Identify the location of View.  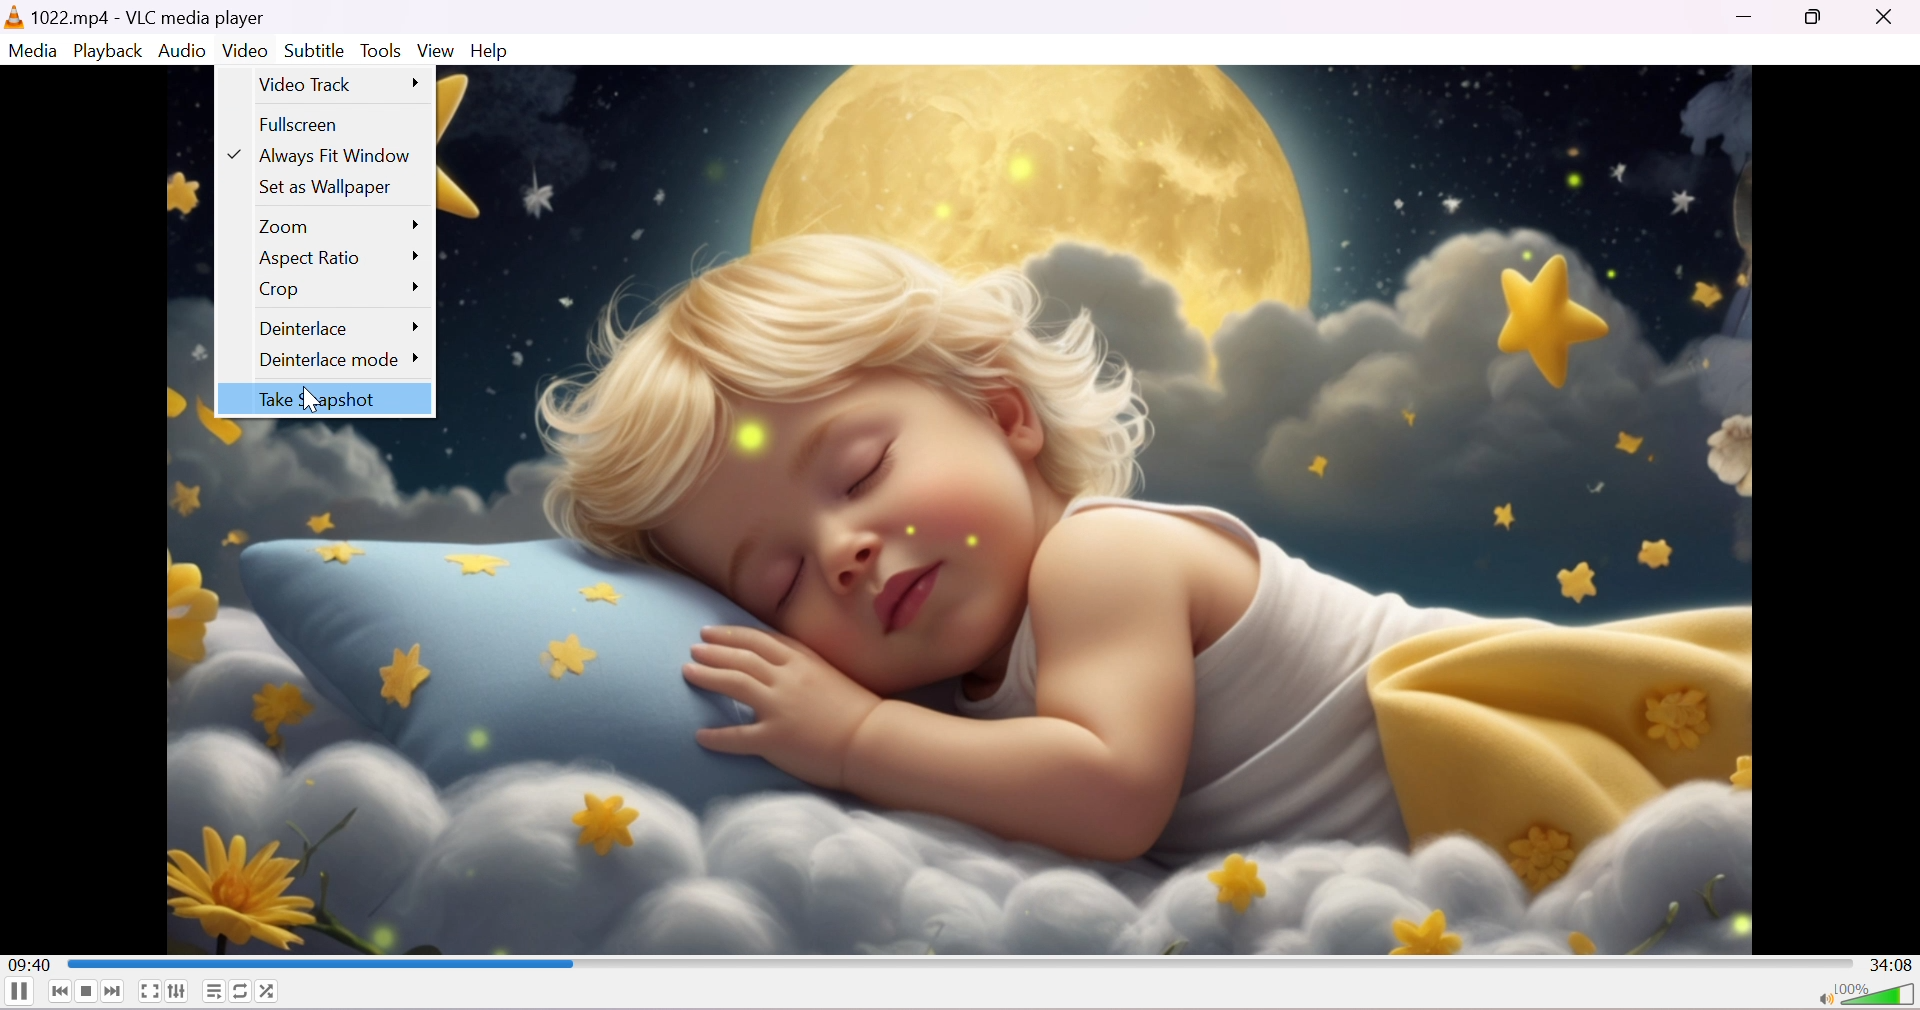
(432, 50).